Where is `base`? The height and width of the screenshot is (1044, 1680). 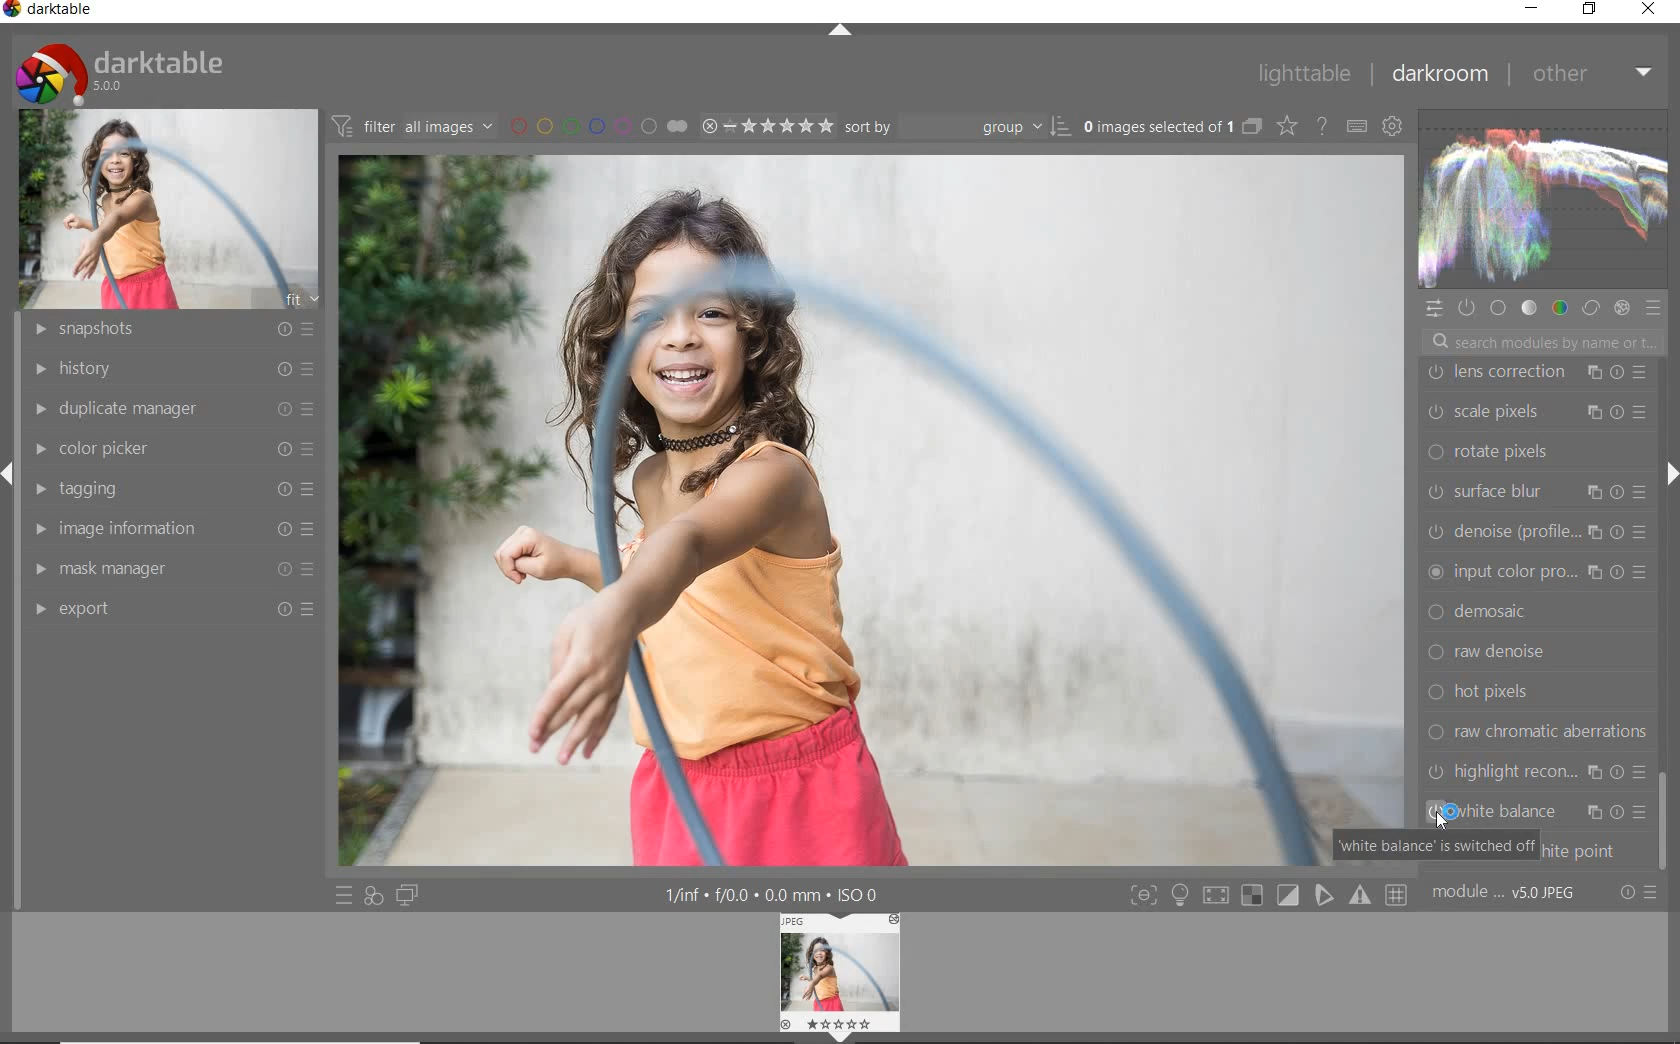
base is located at coordinates (1500, 310).